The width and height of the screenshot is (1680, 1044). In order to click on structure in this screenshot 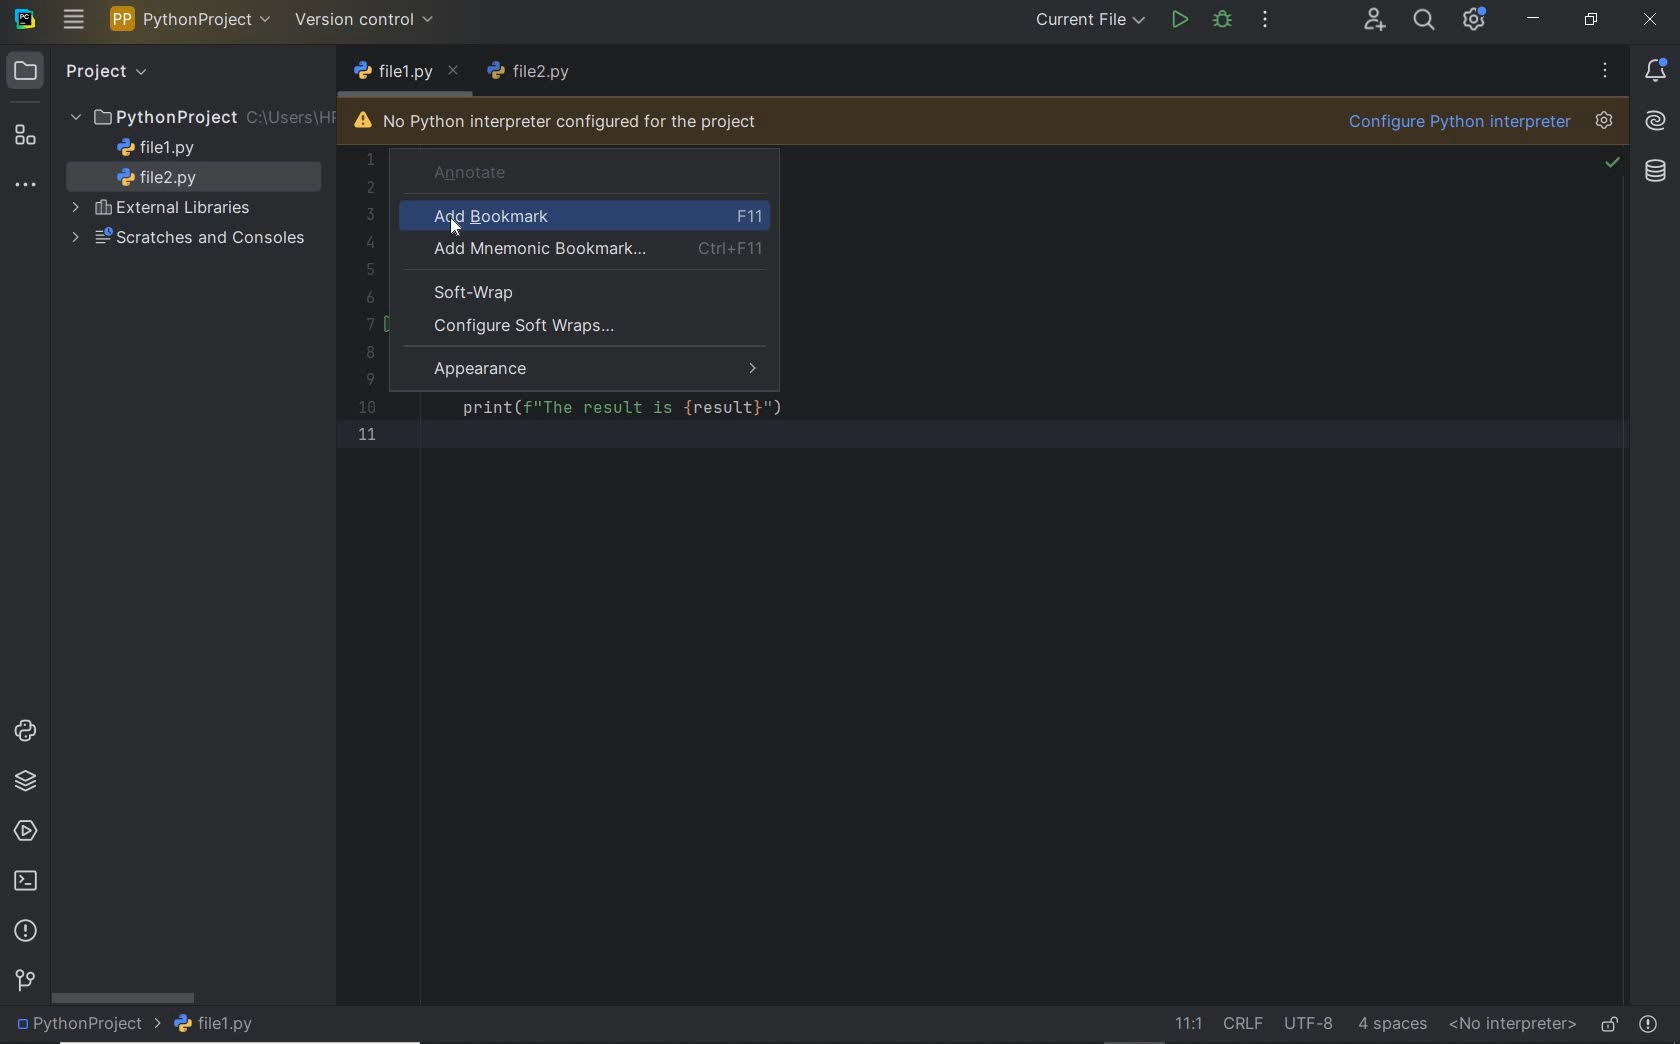, I will do `click(30, 138)`.